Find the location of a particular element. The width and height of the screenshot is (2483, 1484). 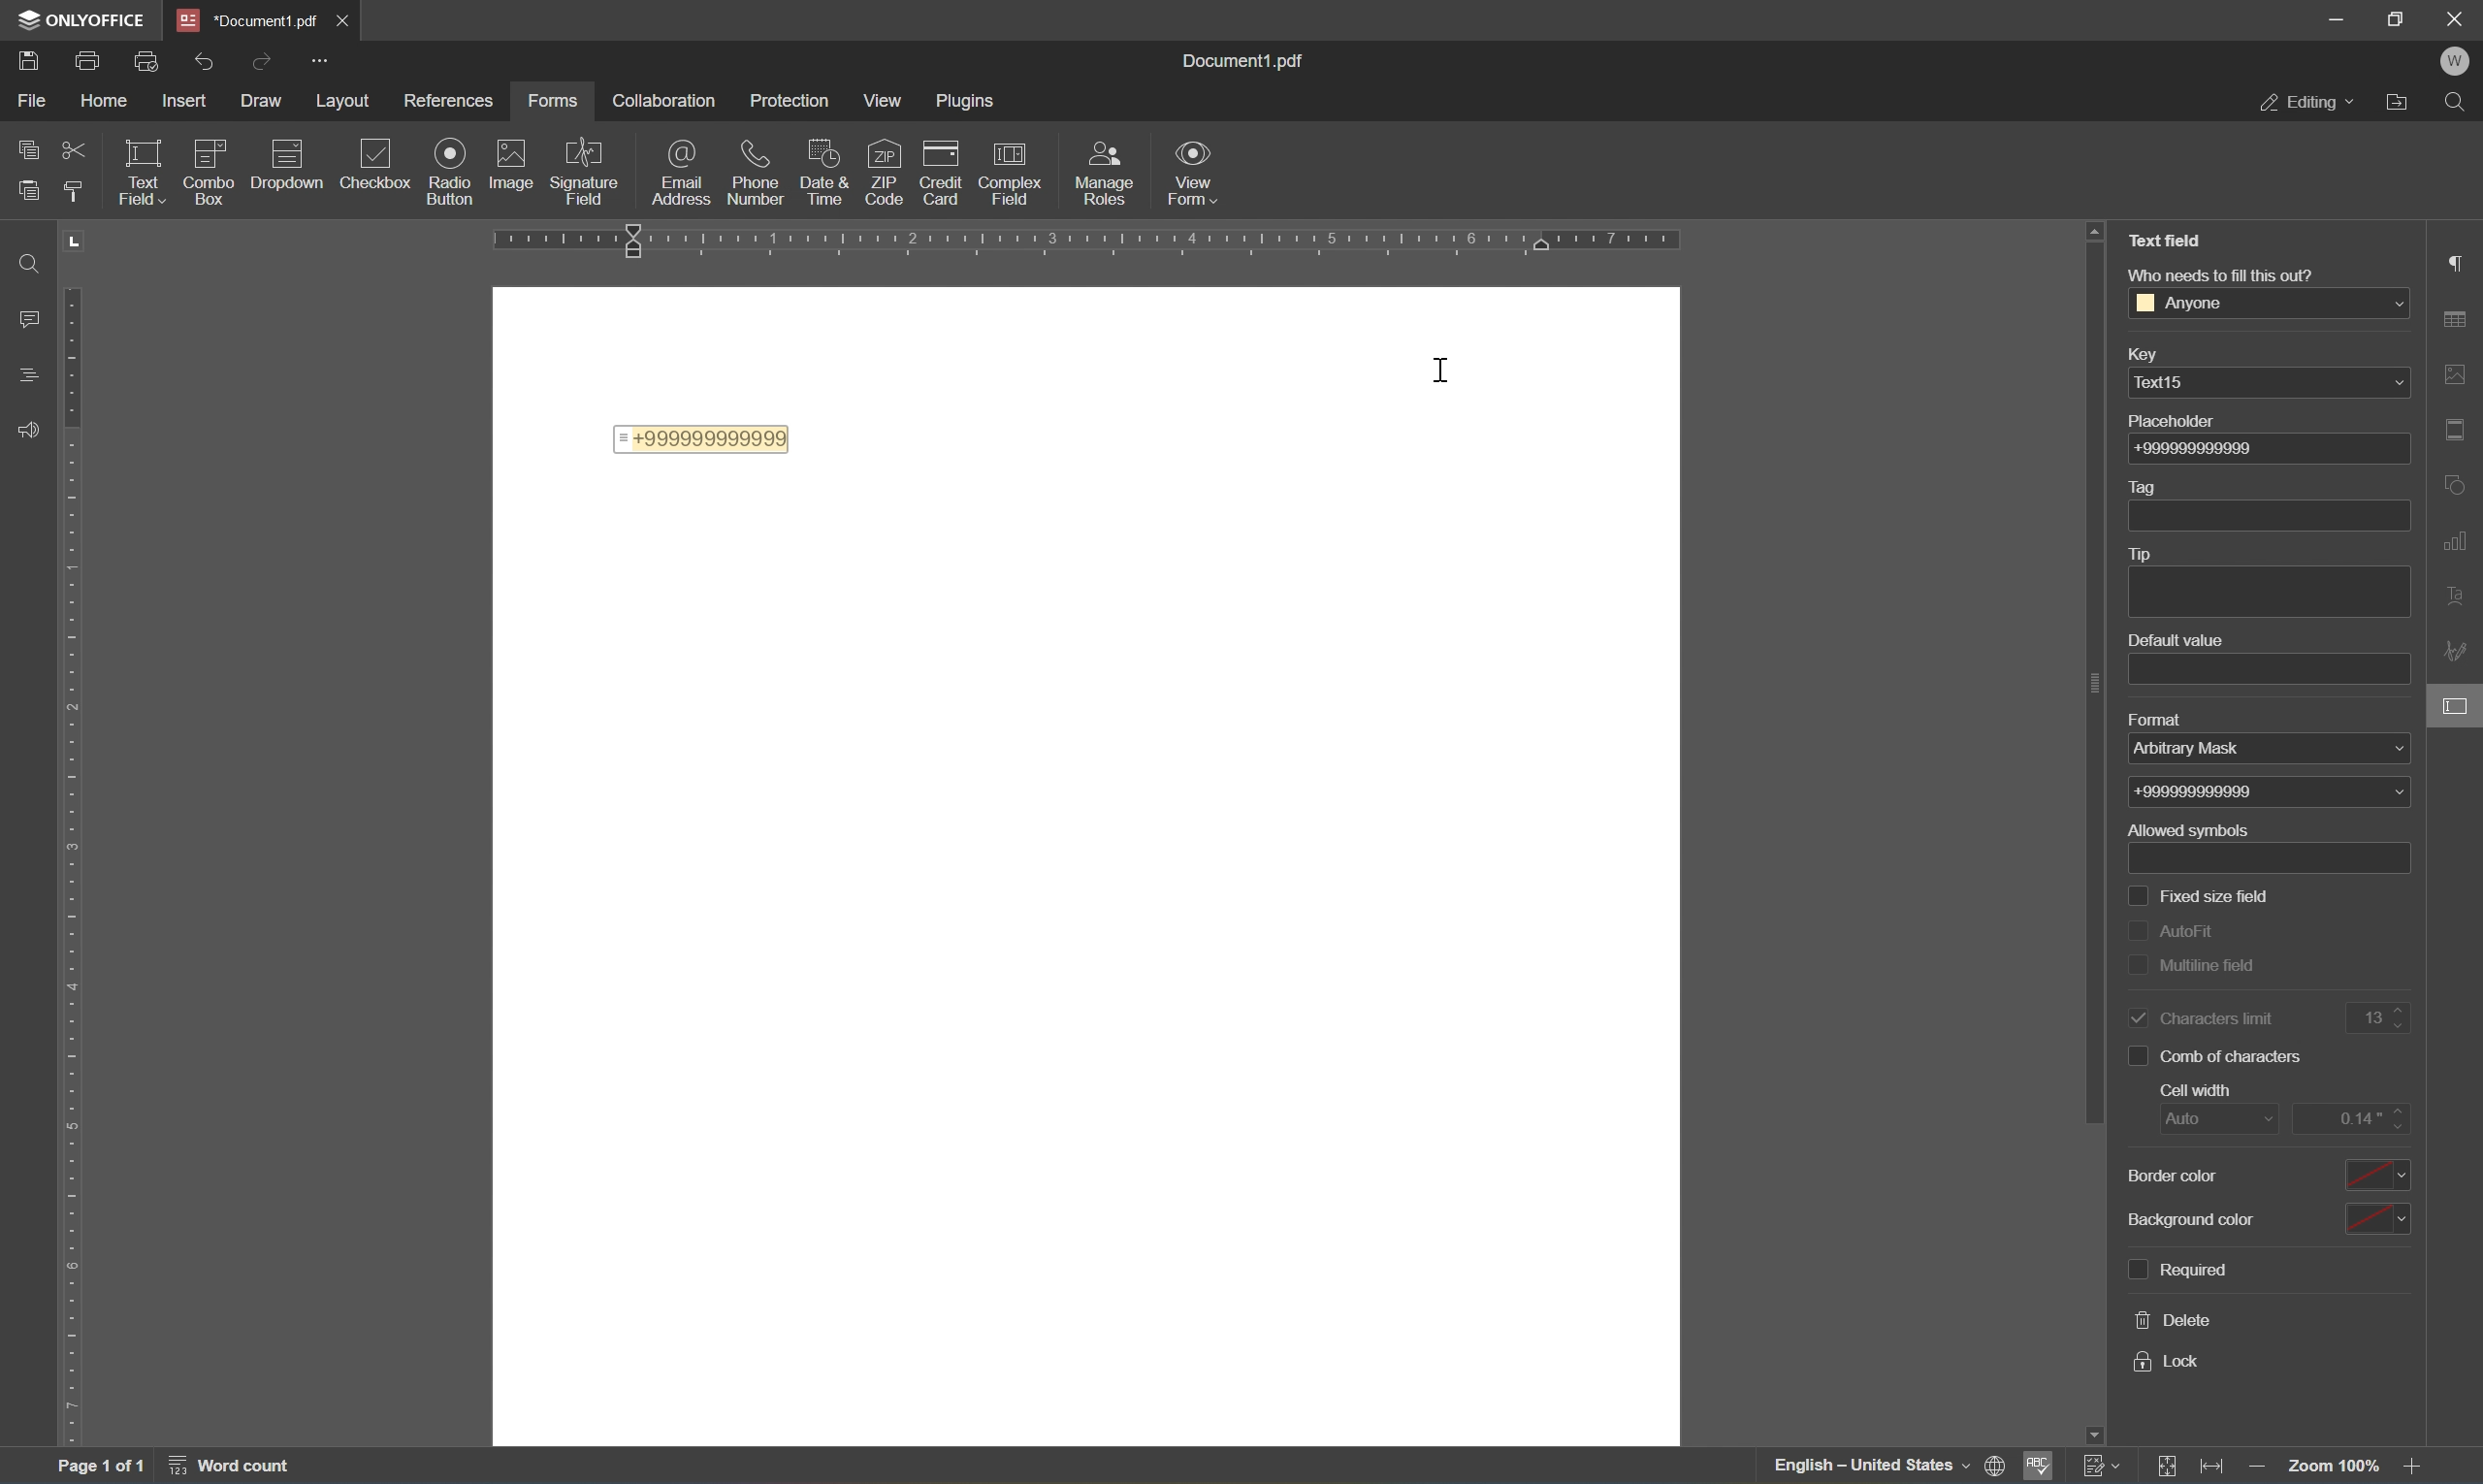

print is located at coordinates (27, 57).